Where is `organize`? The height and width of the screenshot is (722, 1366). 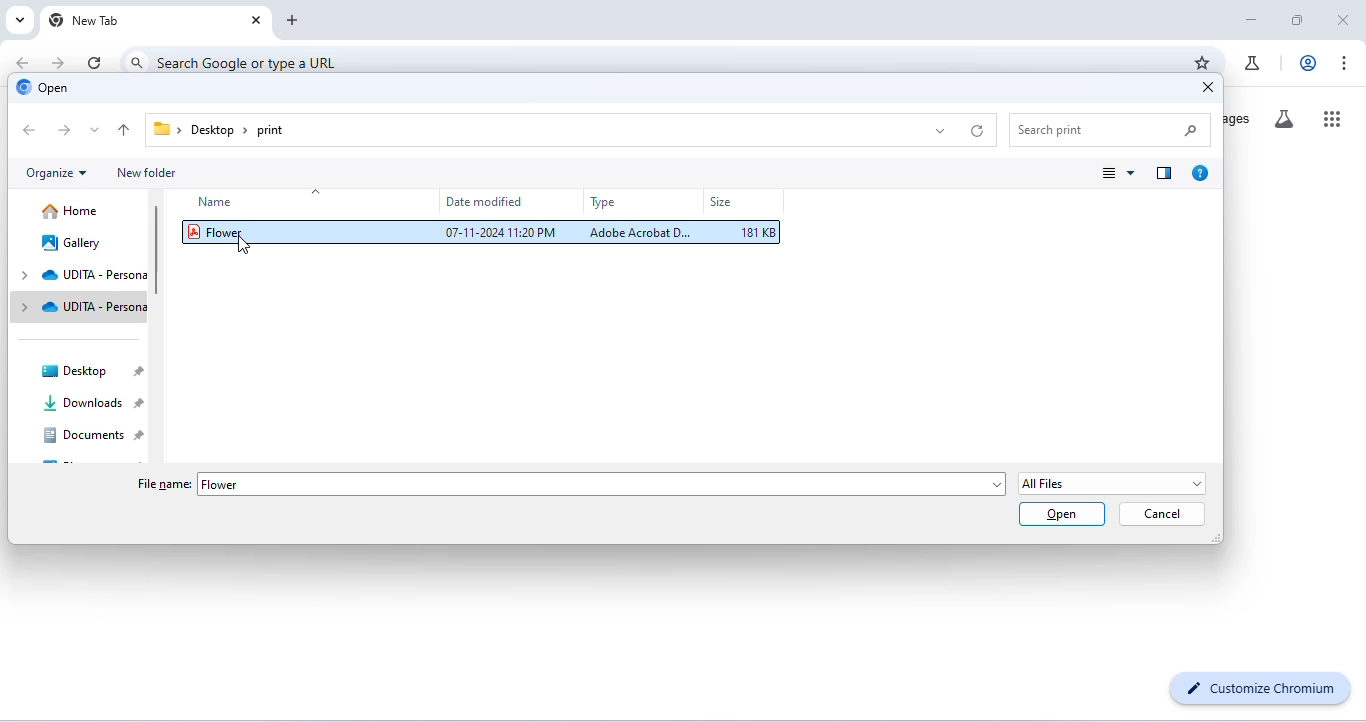 organize is located at coordinates (55, 172).